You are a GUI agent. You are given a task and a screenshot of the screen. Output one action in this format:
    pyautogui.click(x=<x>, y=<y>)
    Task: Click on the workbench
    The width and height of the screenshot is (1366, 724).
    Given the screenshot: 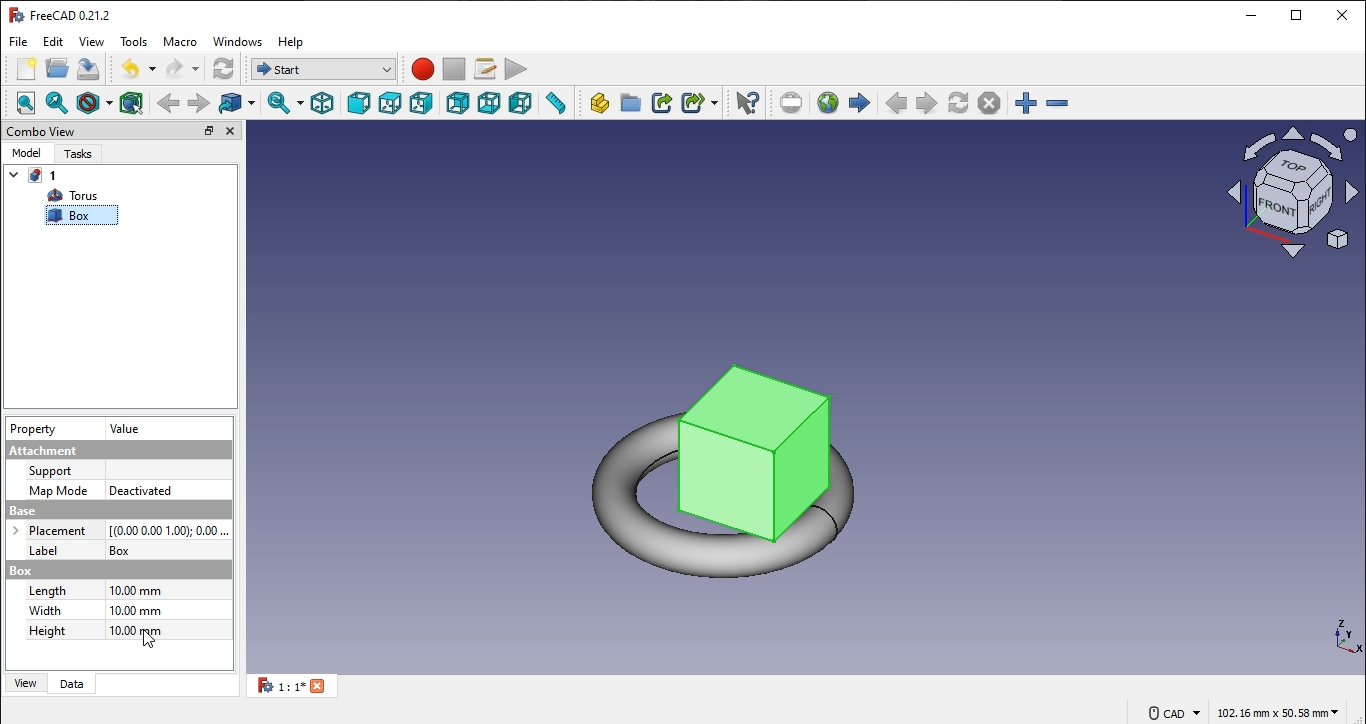 What is the action you would take?
    pyautogui.click(x=223, y=68)
    